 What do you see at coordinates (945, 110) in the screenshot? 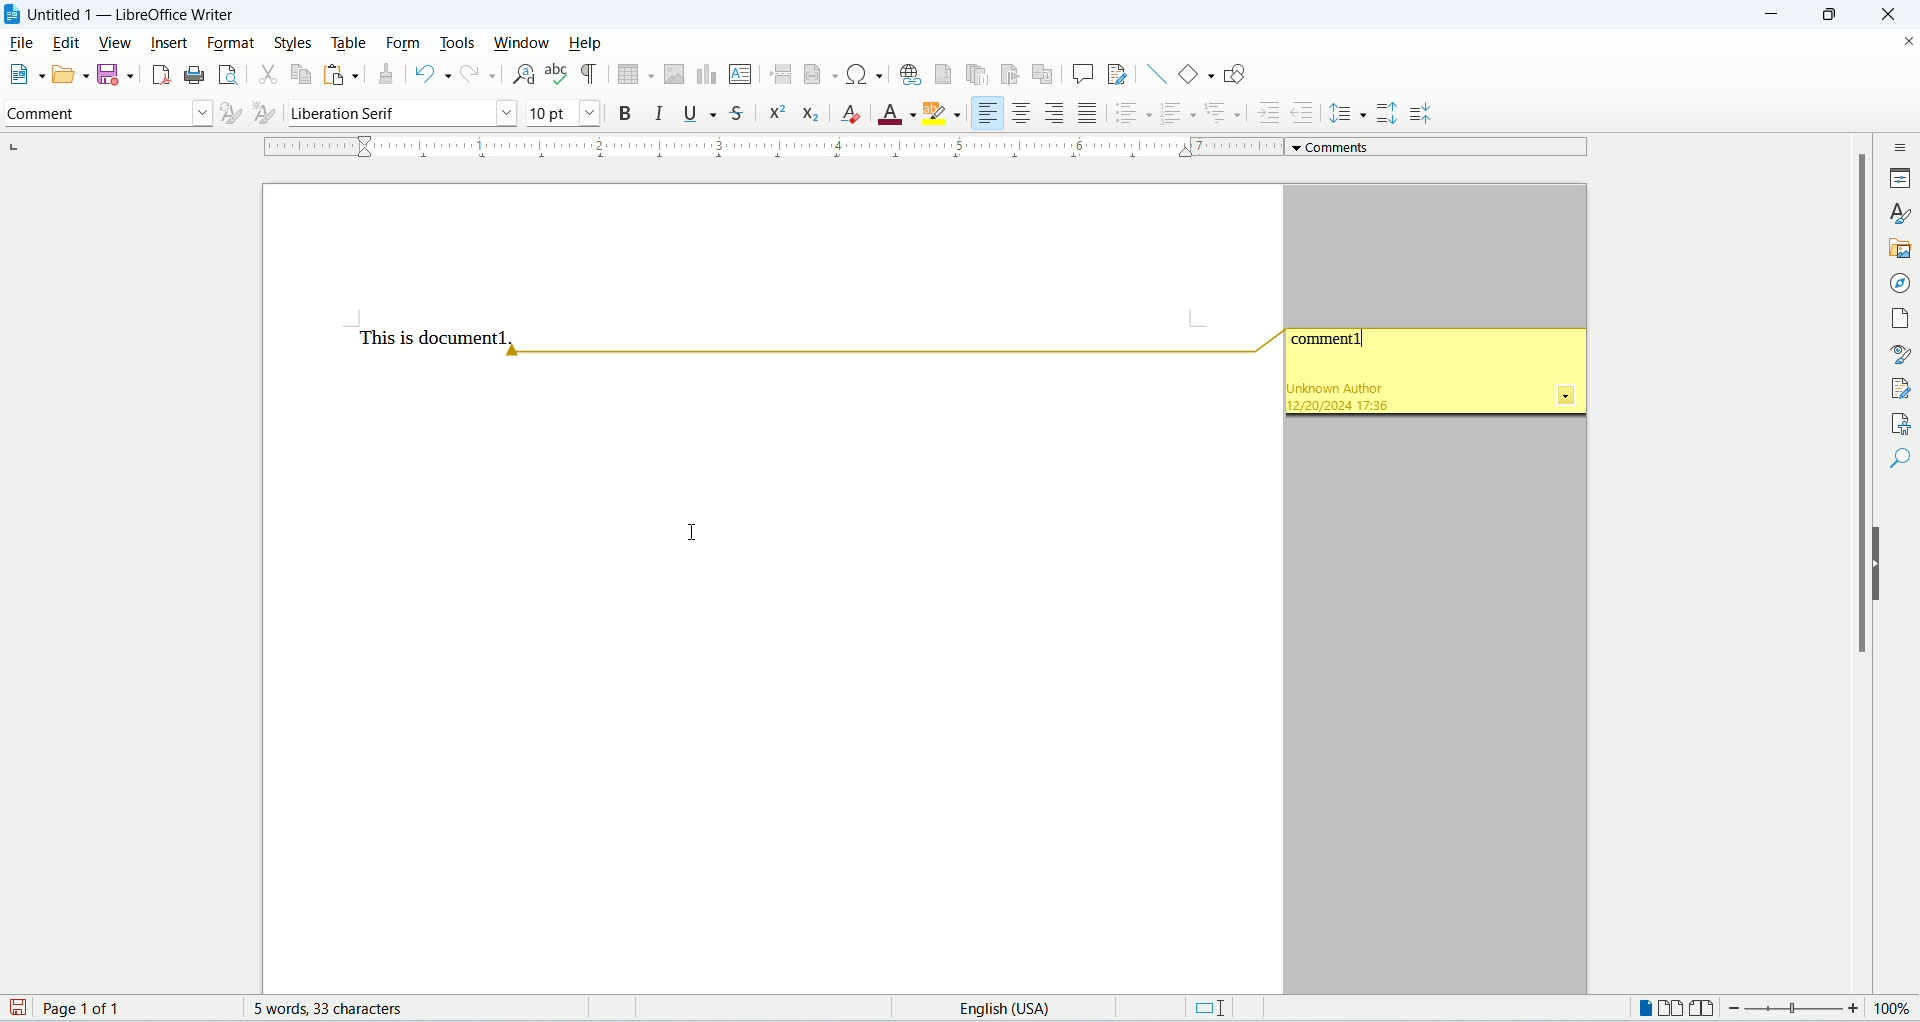
I see `highlighting color` at bounding box center [945, 110].